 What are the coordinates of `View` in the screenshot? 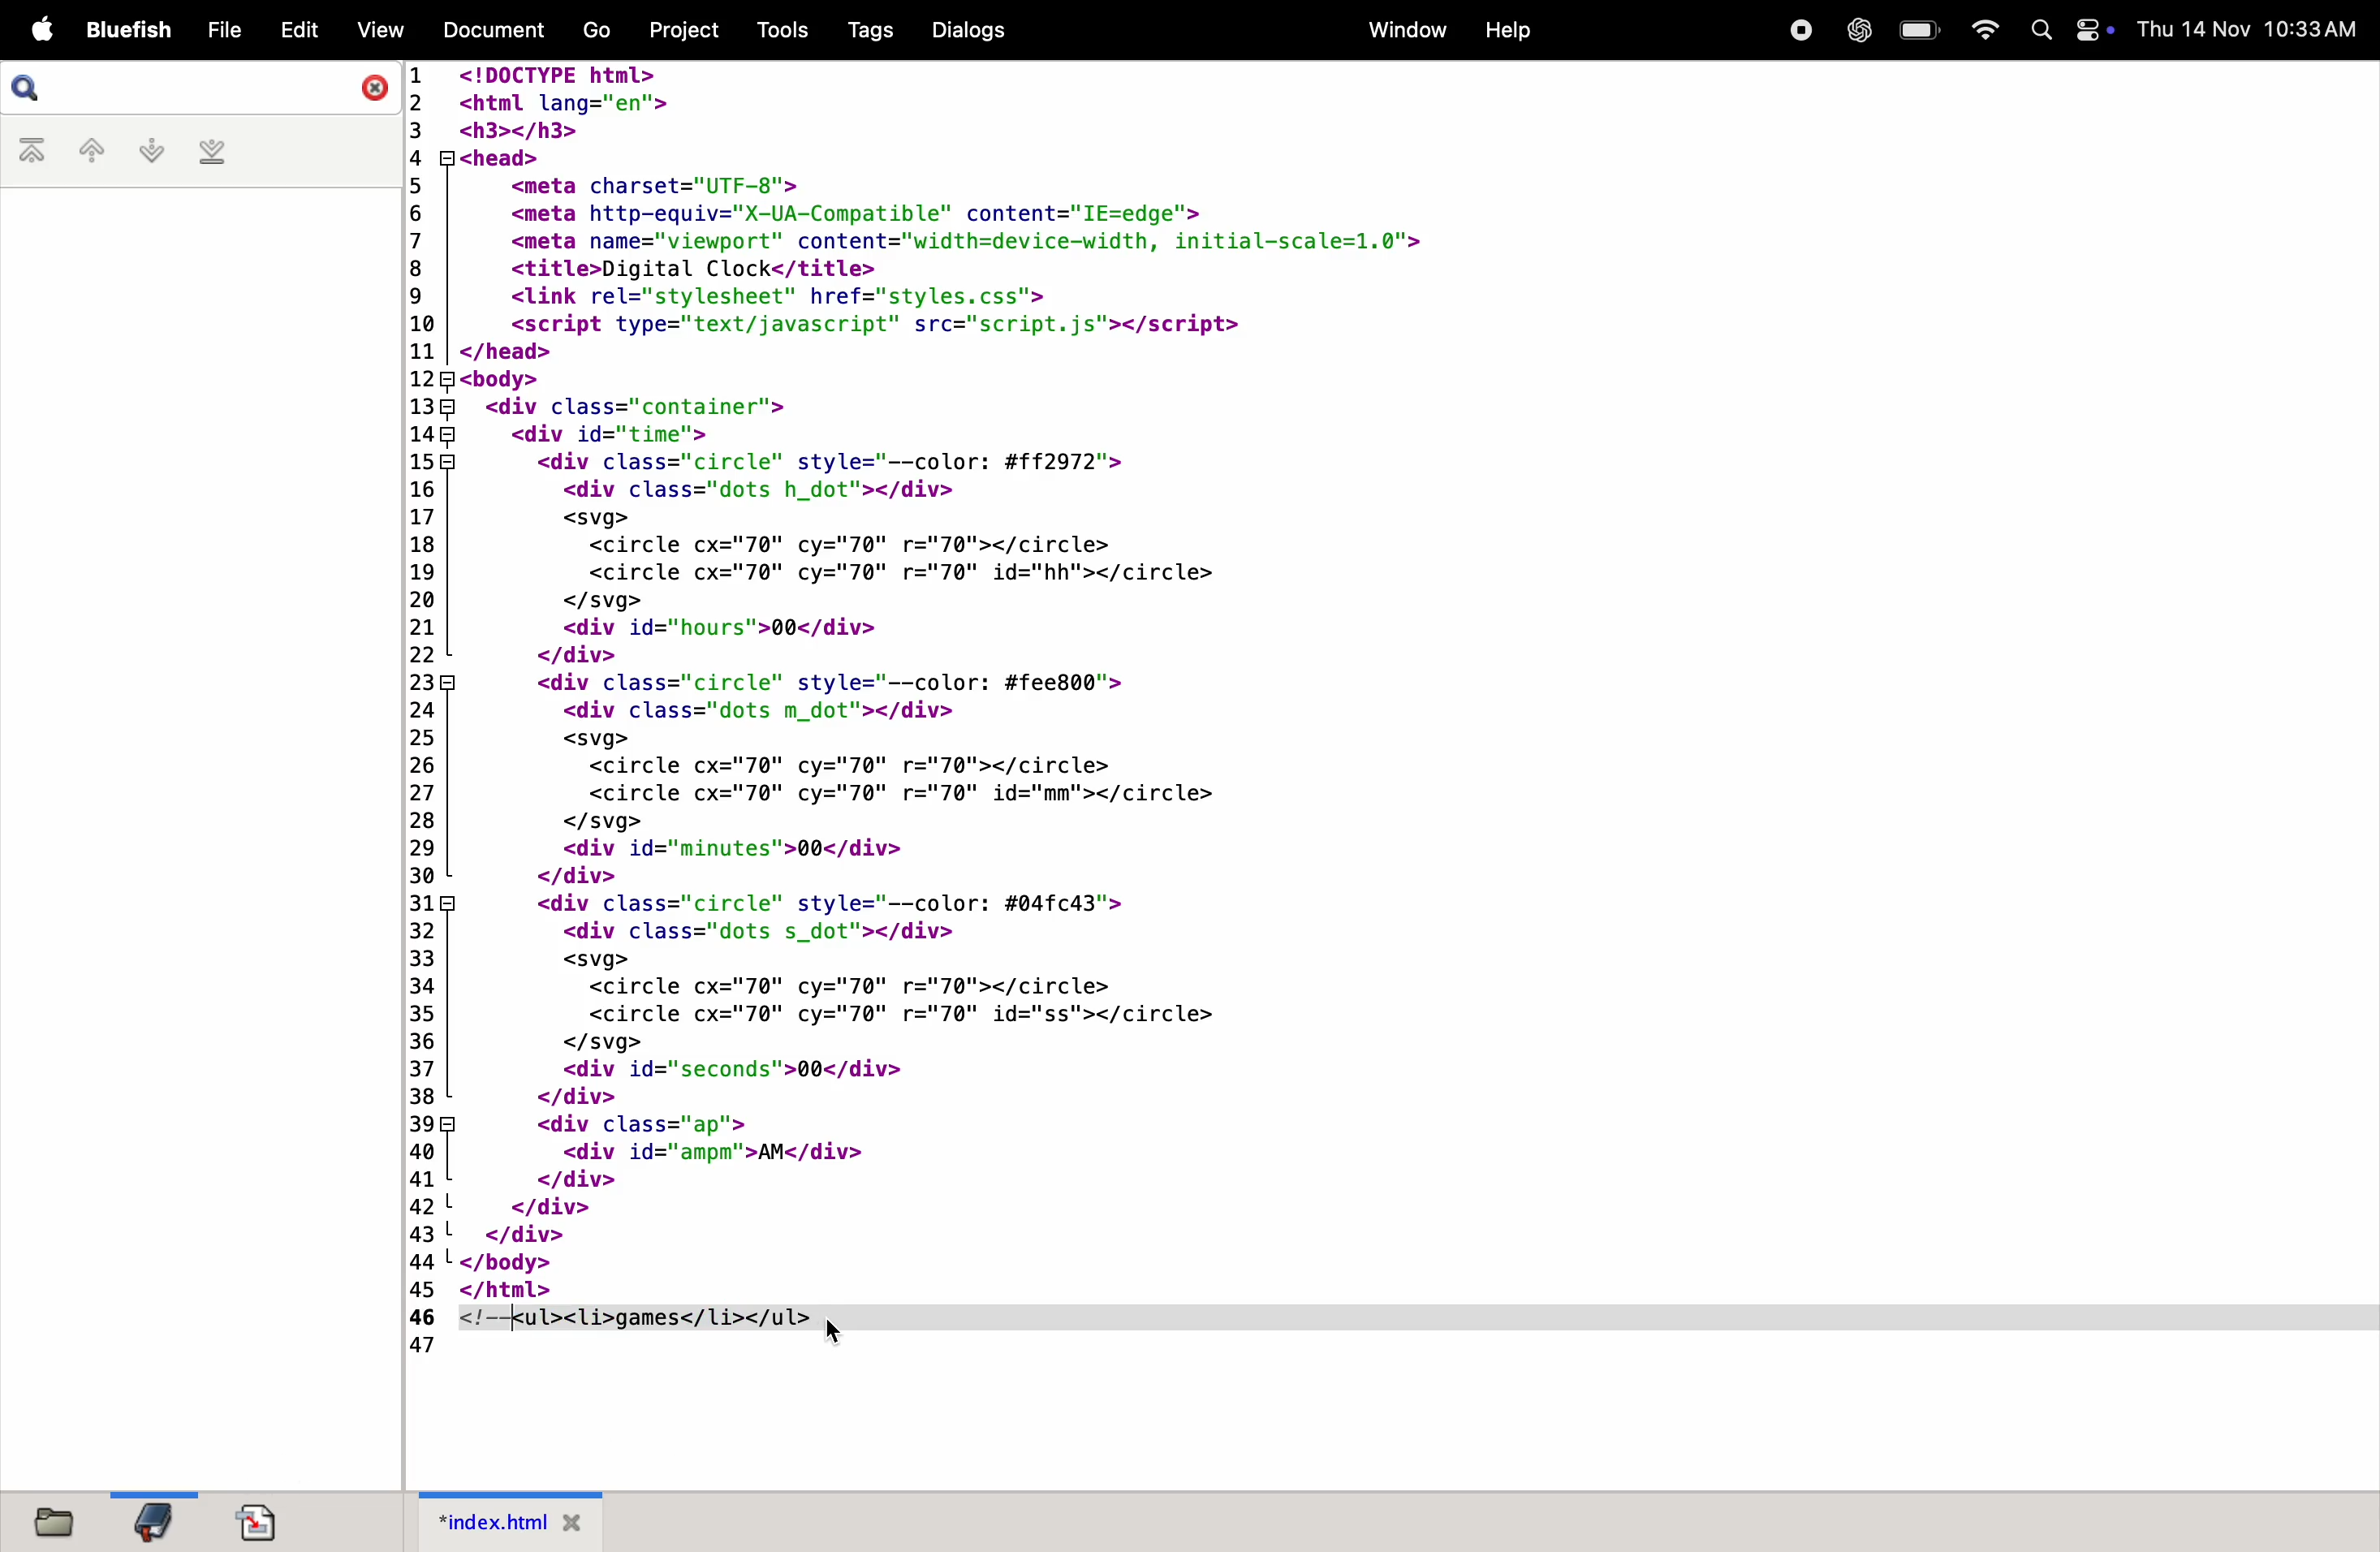 It's located at (380, 30).